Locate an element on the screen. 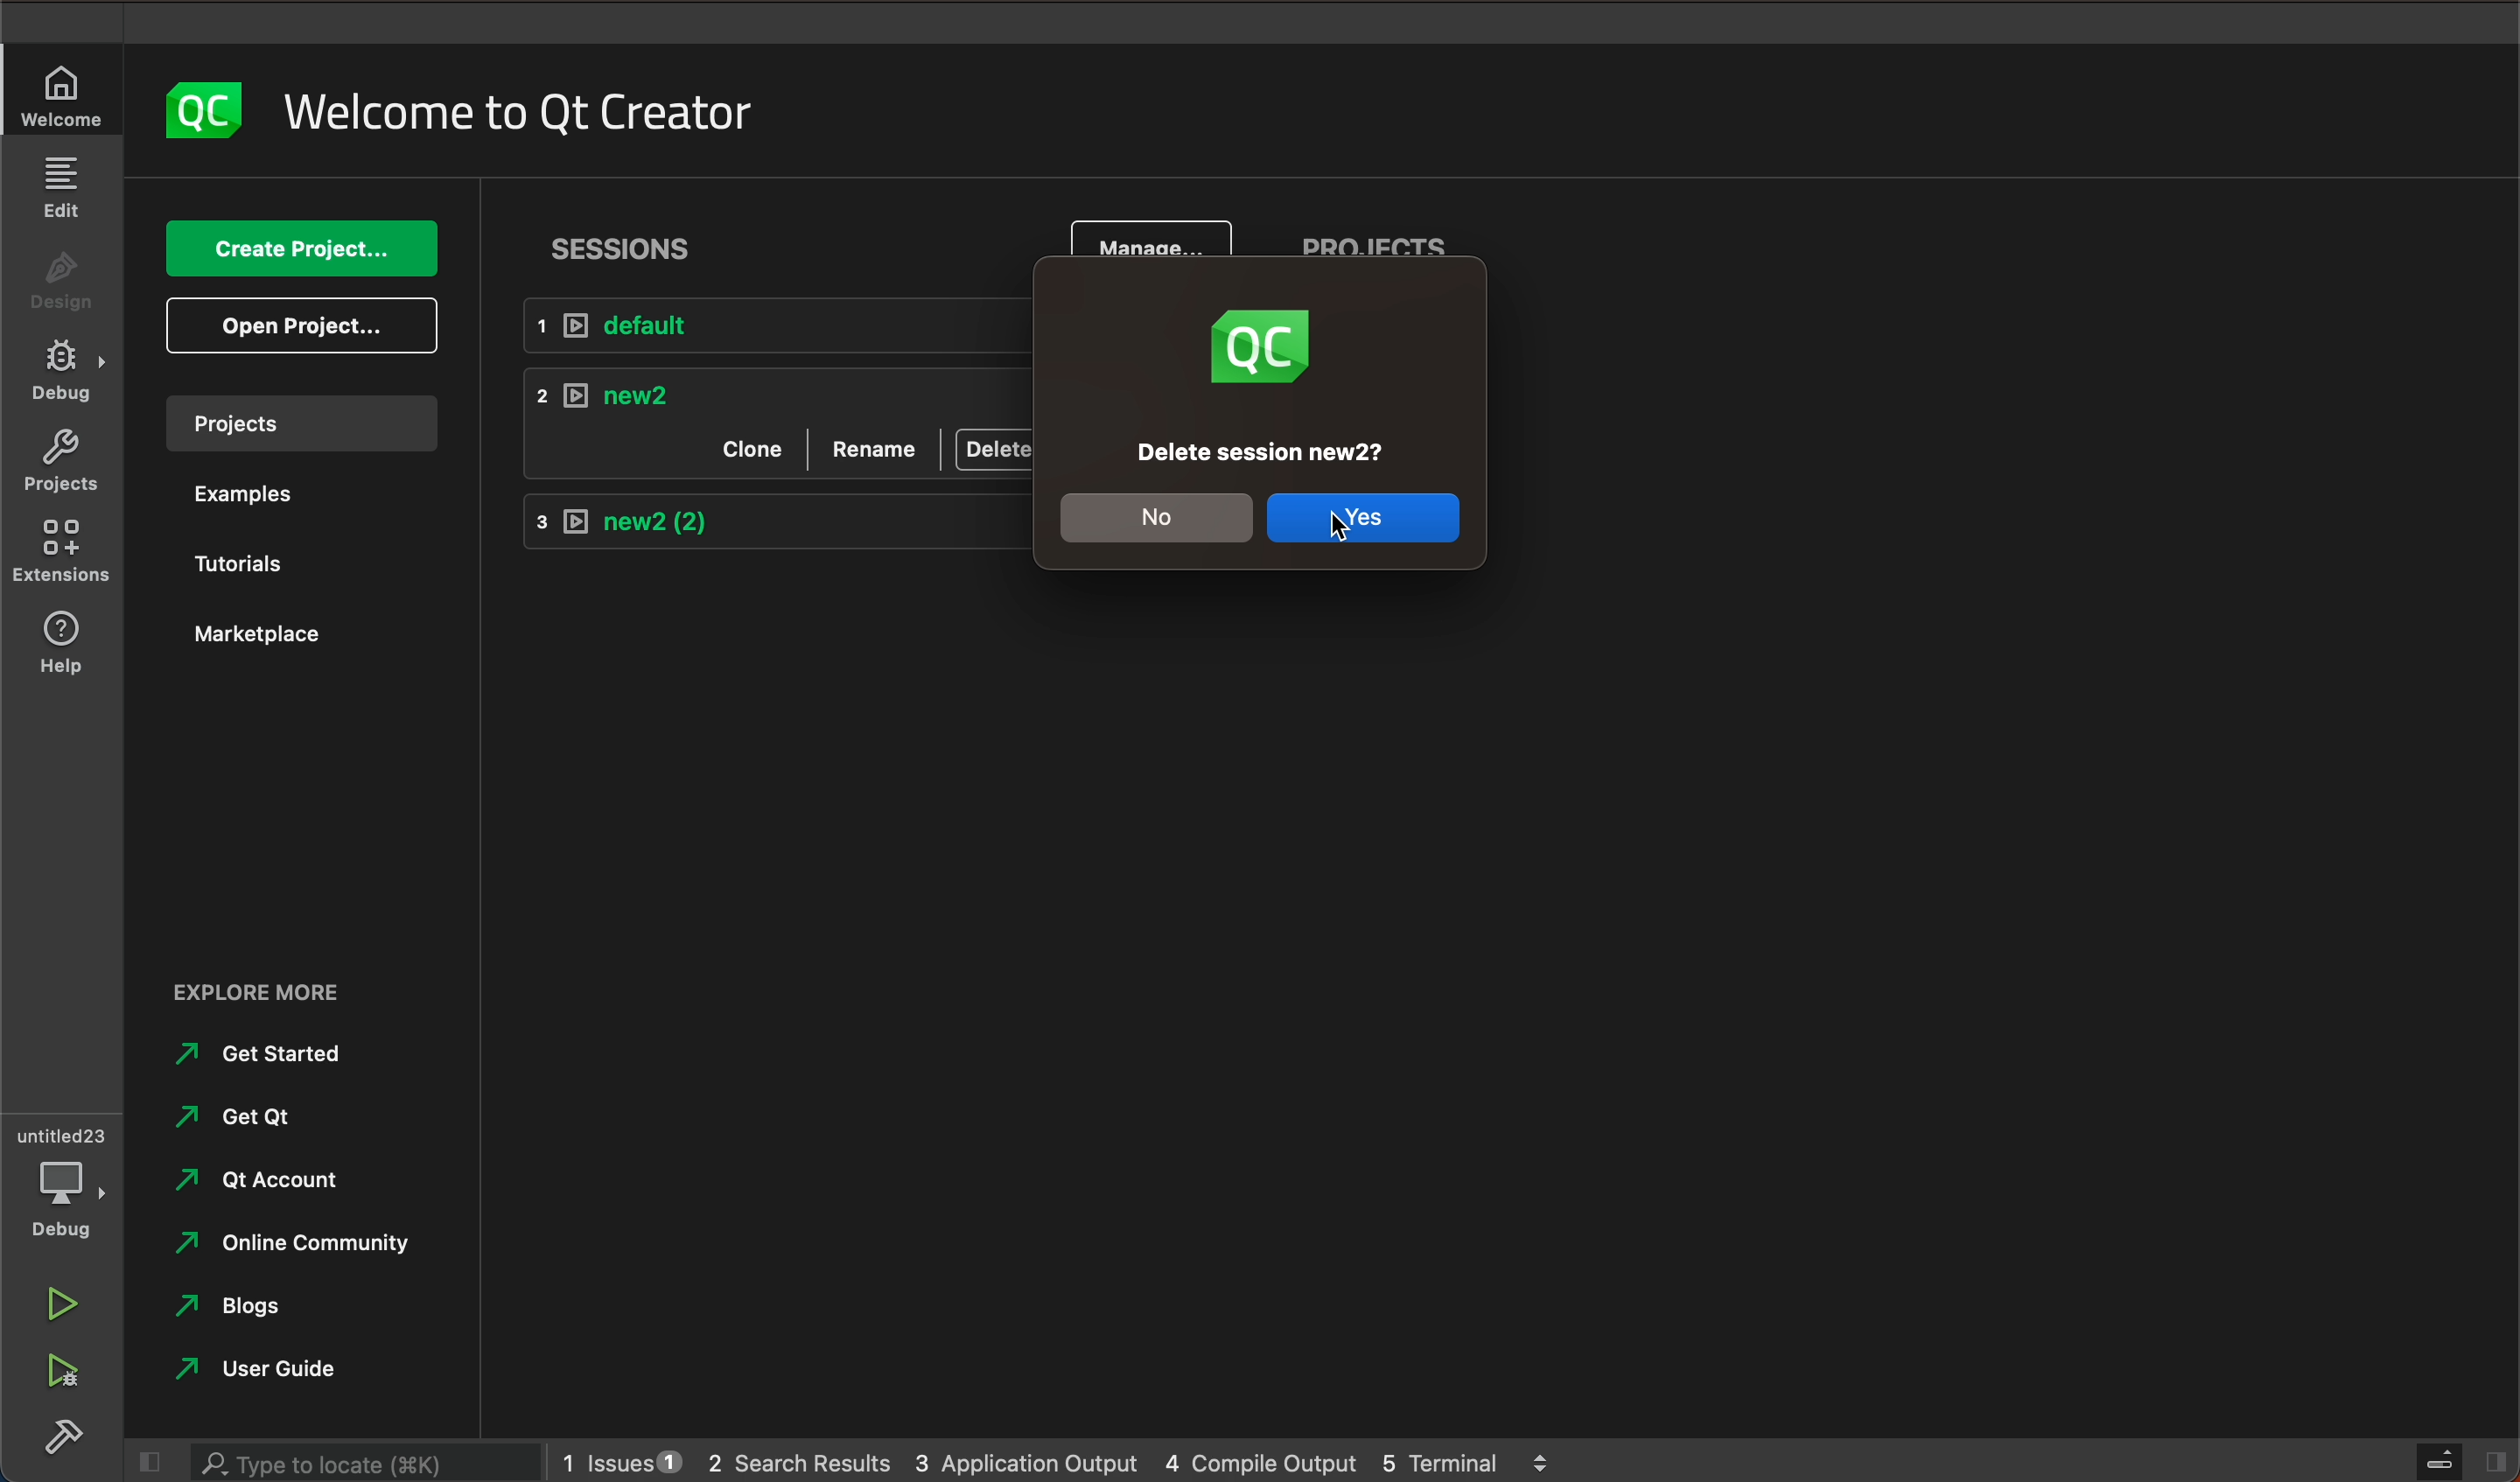 The width and height of the screenshot is (2520, 1482). extensions is located at coordinates (62, 552).